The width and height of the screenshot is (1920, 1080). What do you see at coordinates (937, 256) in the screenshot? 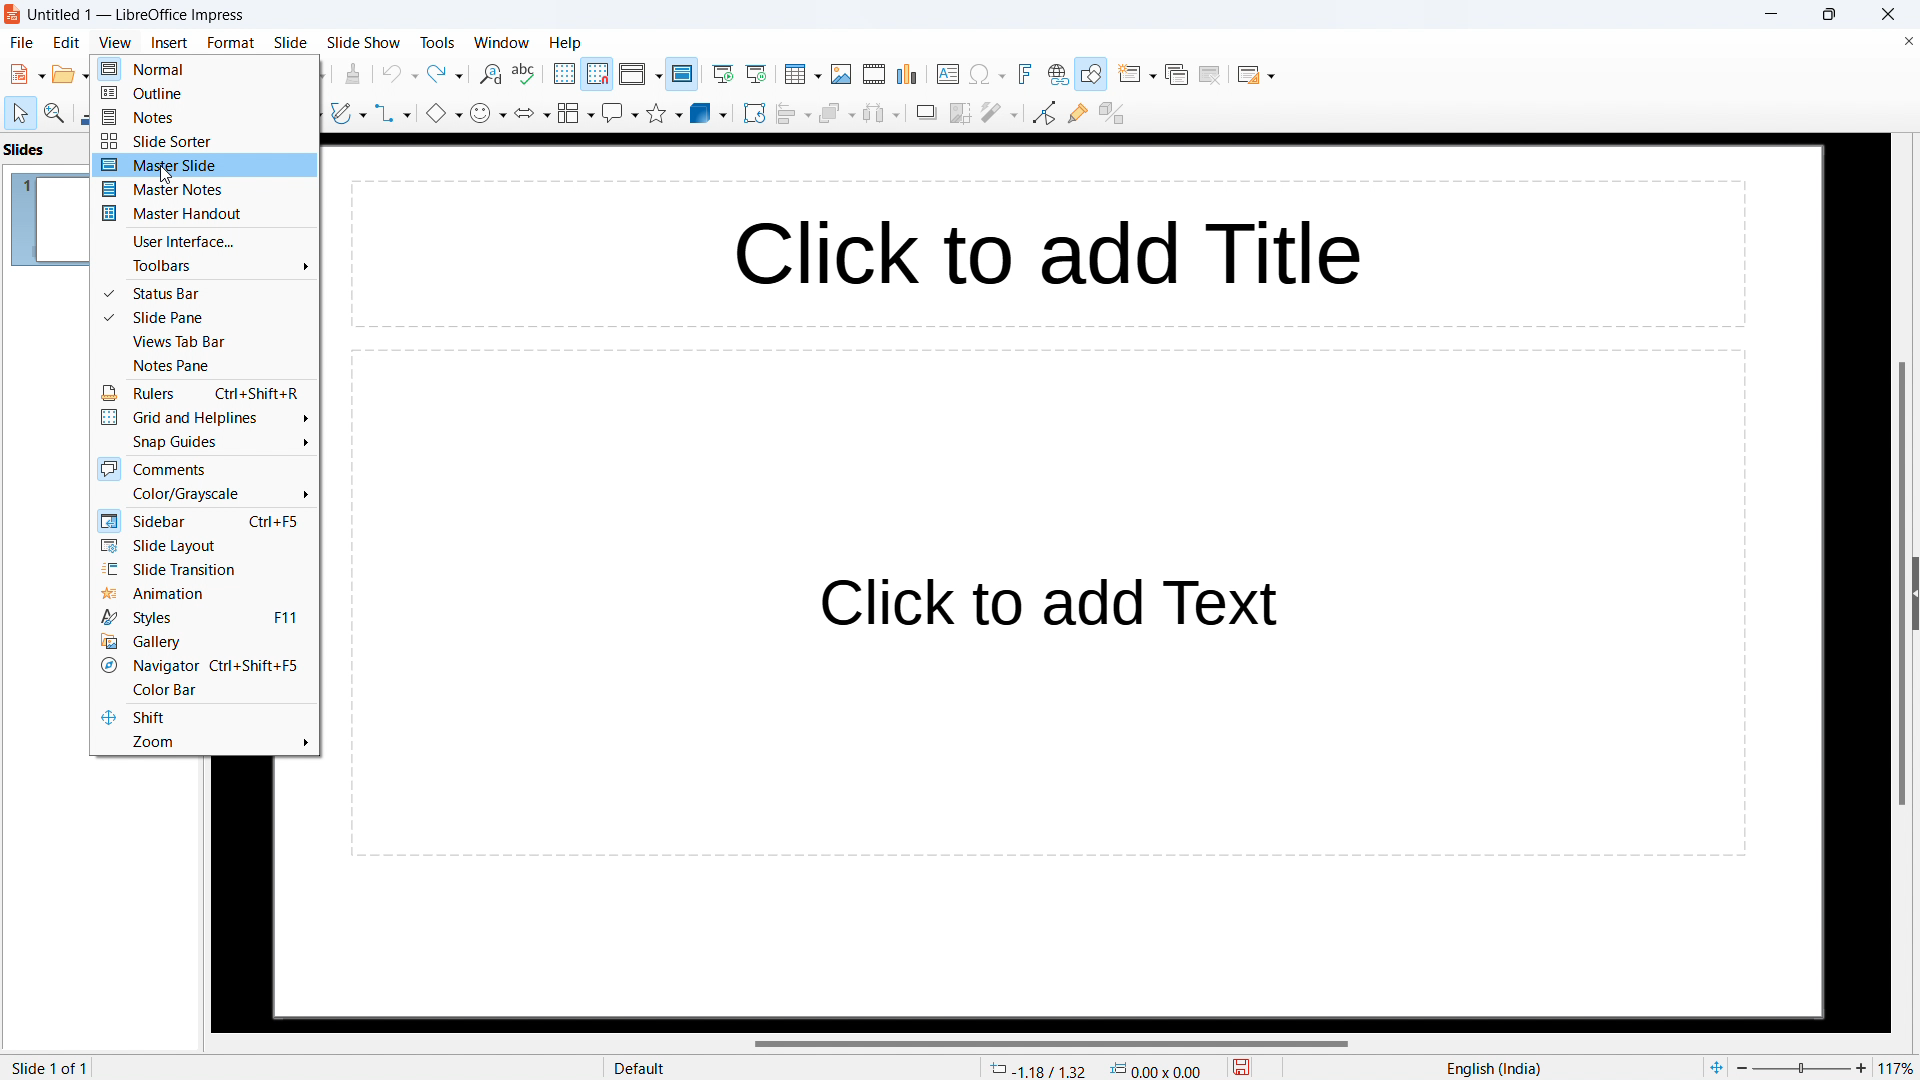
I see `click to add title` at bounding box center [937, 256].